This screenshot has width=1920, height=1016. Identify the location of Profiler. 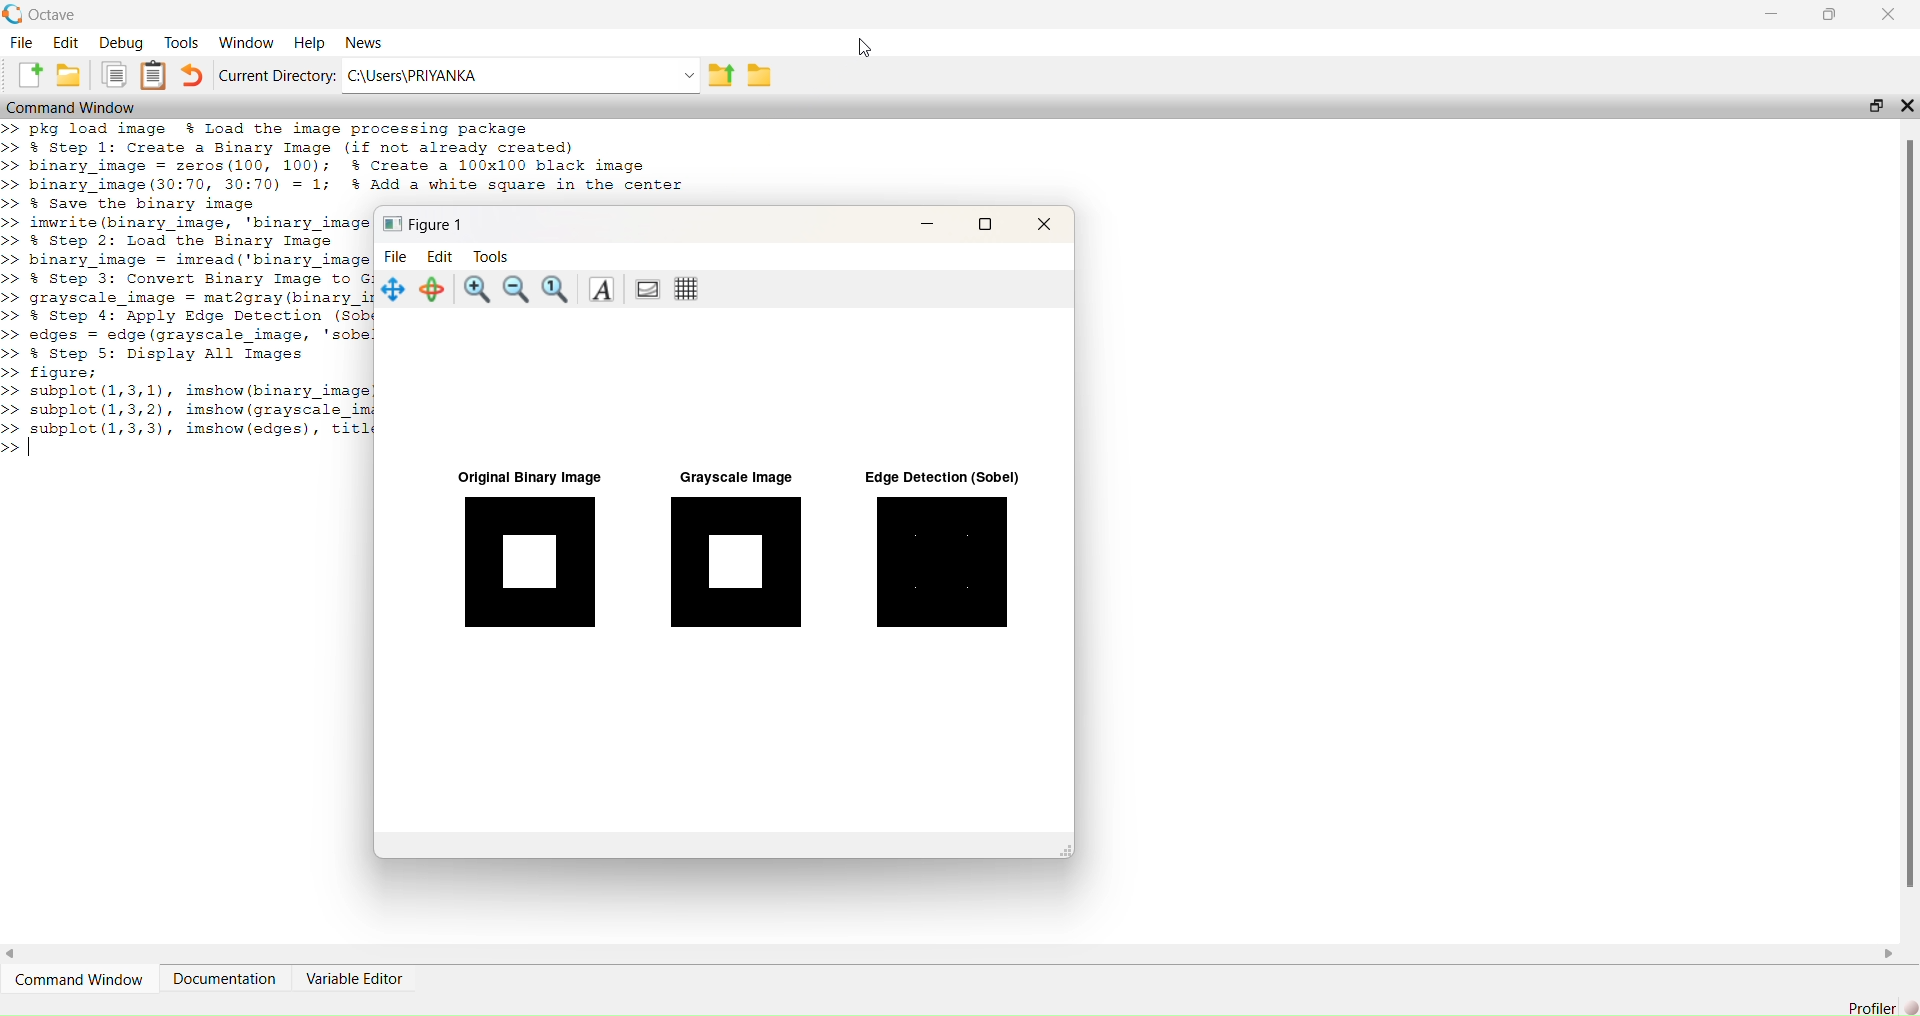
(1882, 1007).